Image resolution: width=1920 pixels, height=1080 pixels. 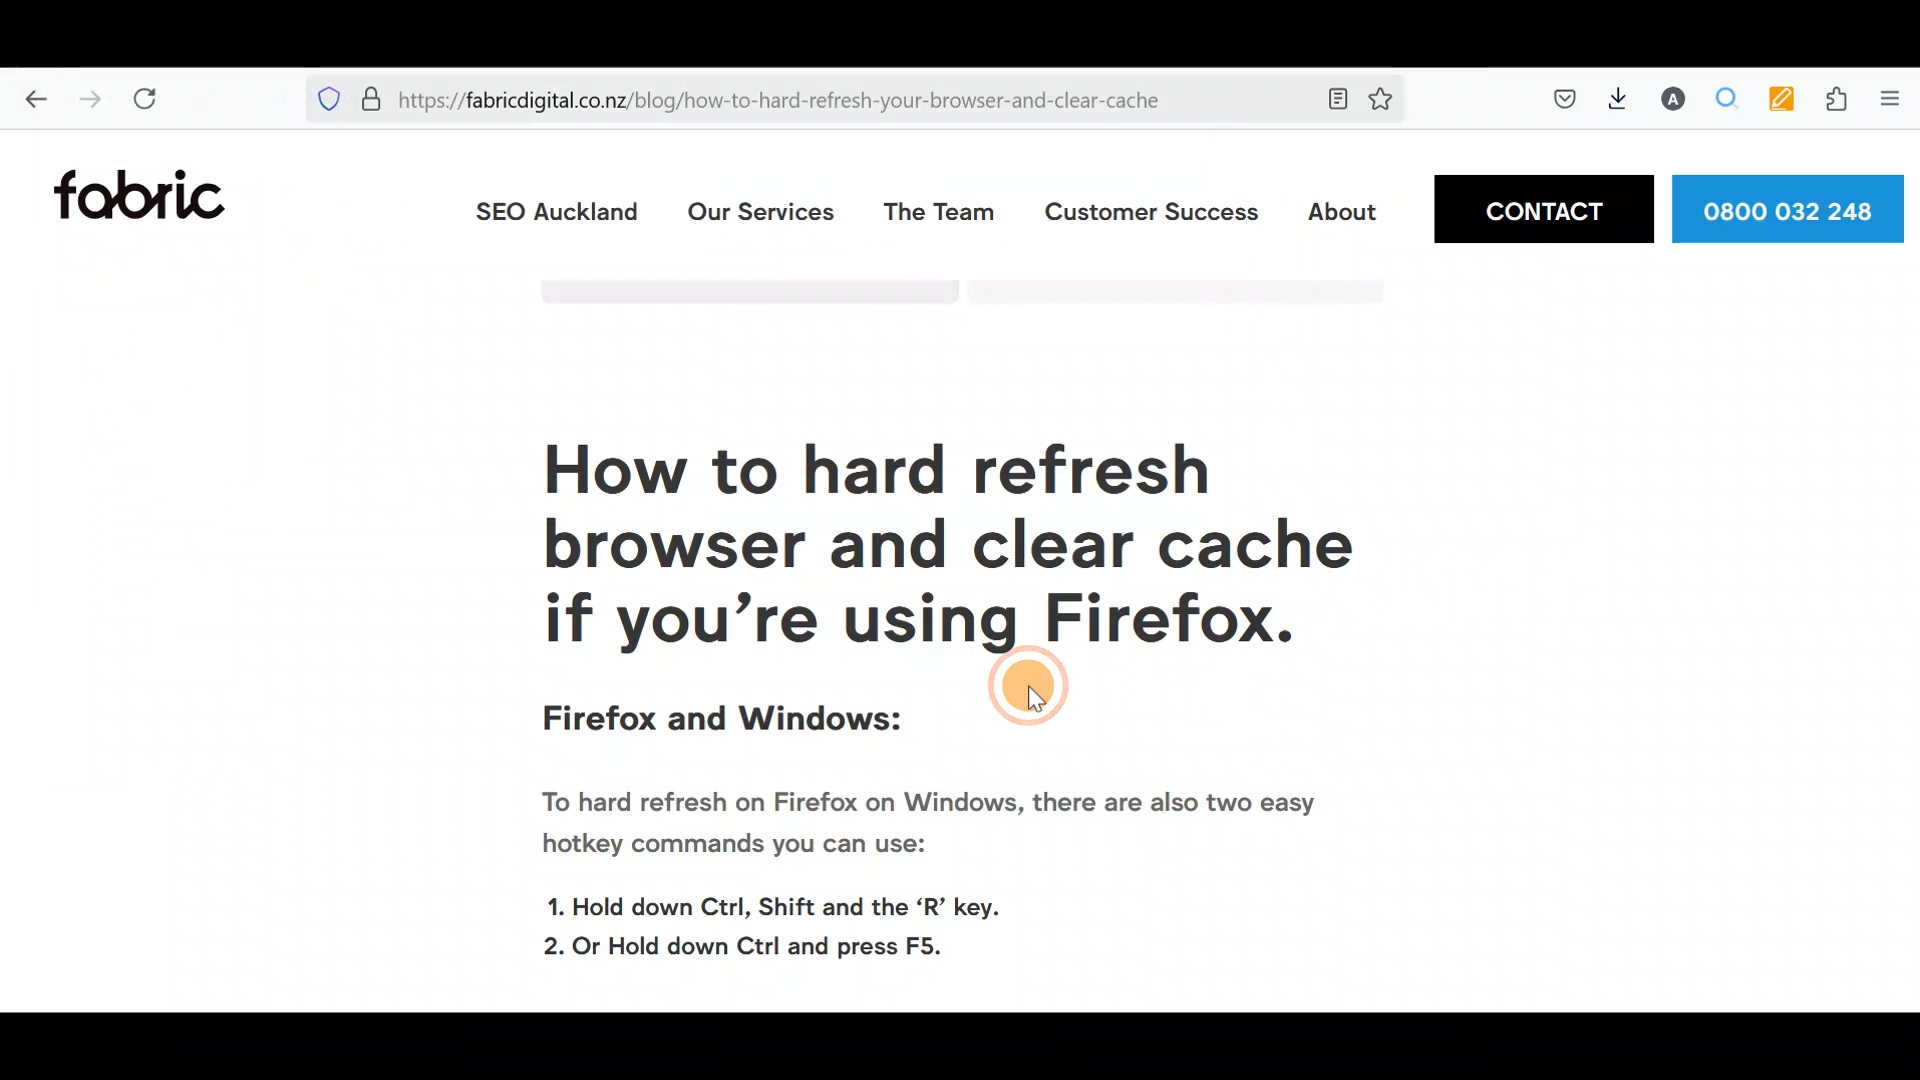 I want to click on SEO Auckland, so click(x=555, y=214).